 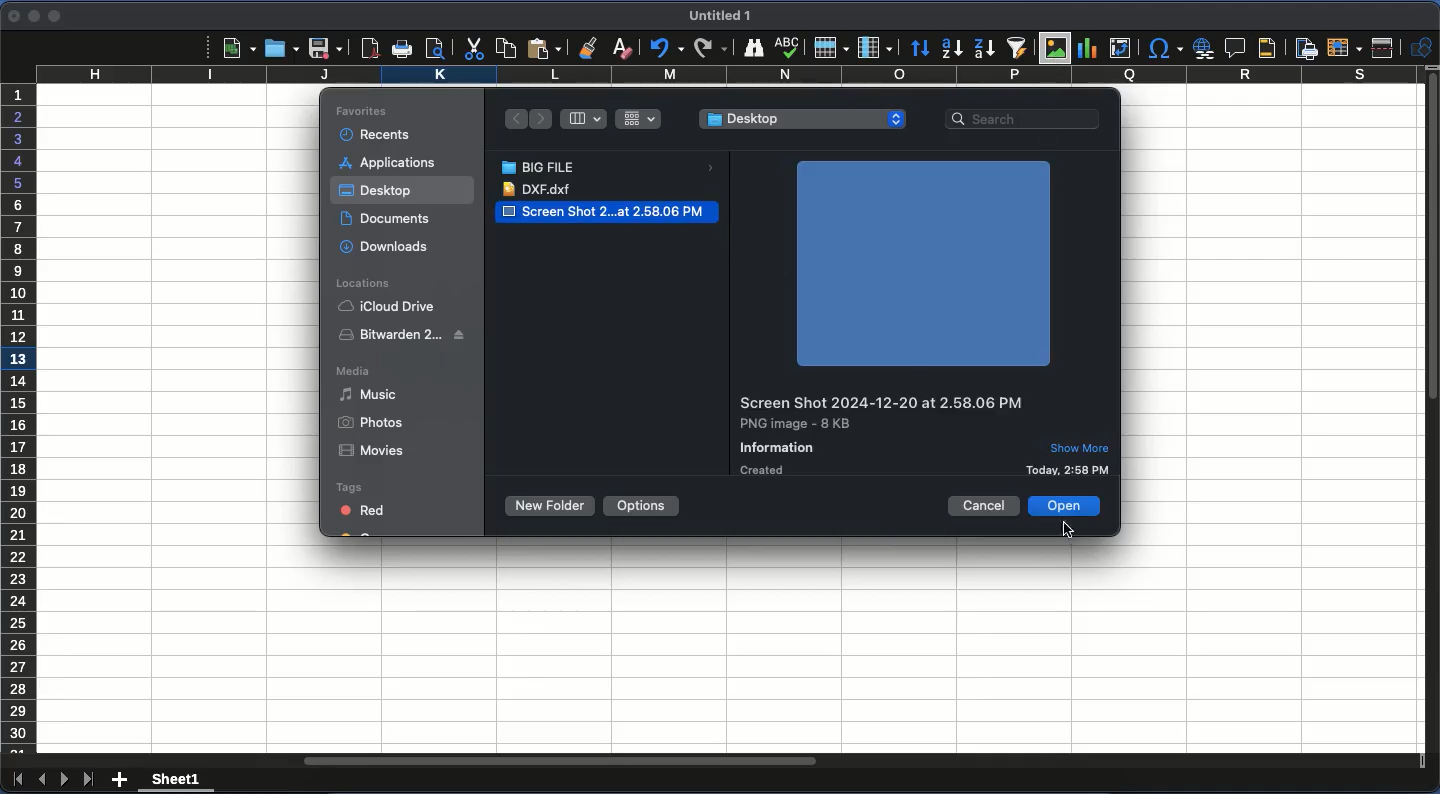 I want to click on biwarden, so click(x=407, y=335).